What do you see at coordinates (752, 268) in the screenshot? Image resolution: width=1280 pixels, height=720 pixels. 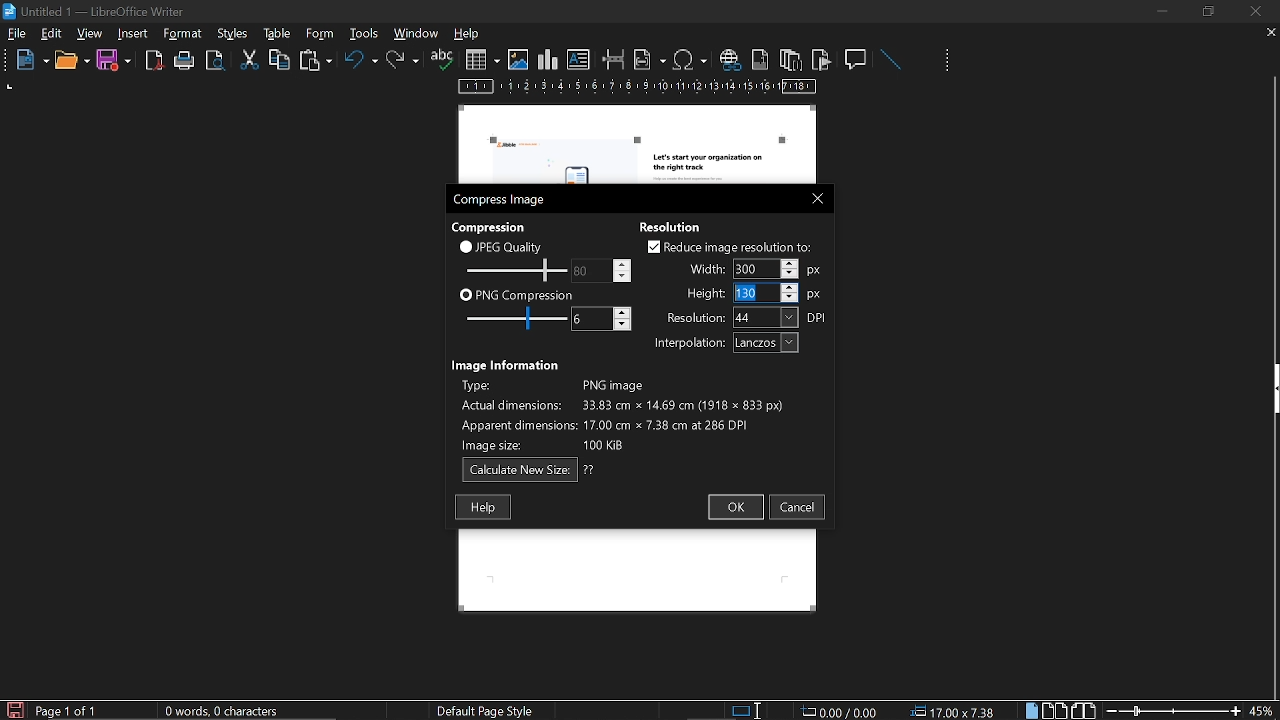 I see `width change` at bounding box center [752, 268].